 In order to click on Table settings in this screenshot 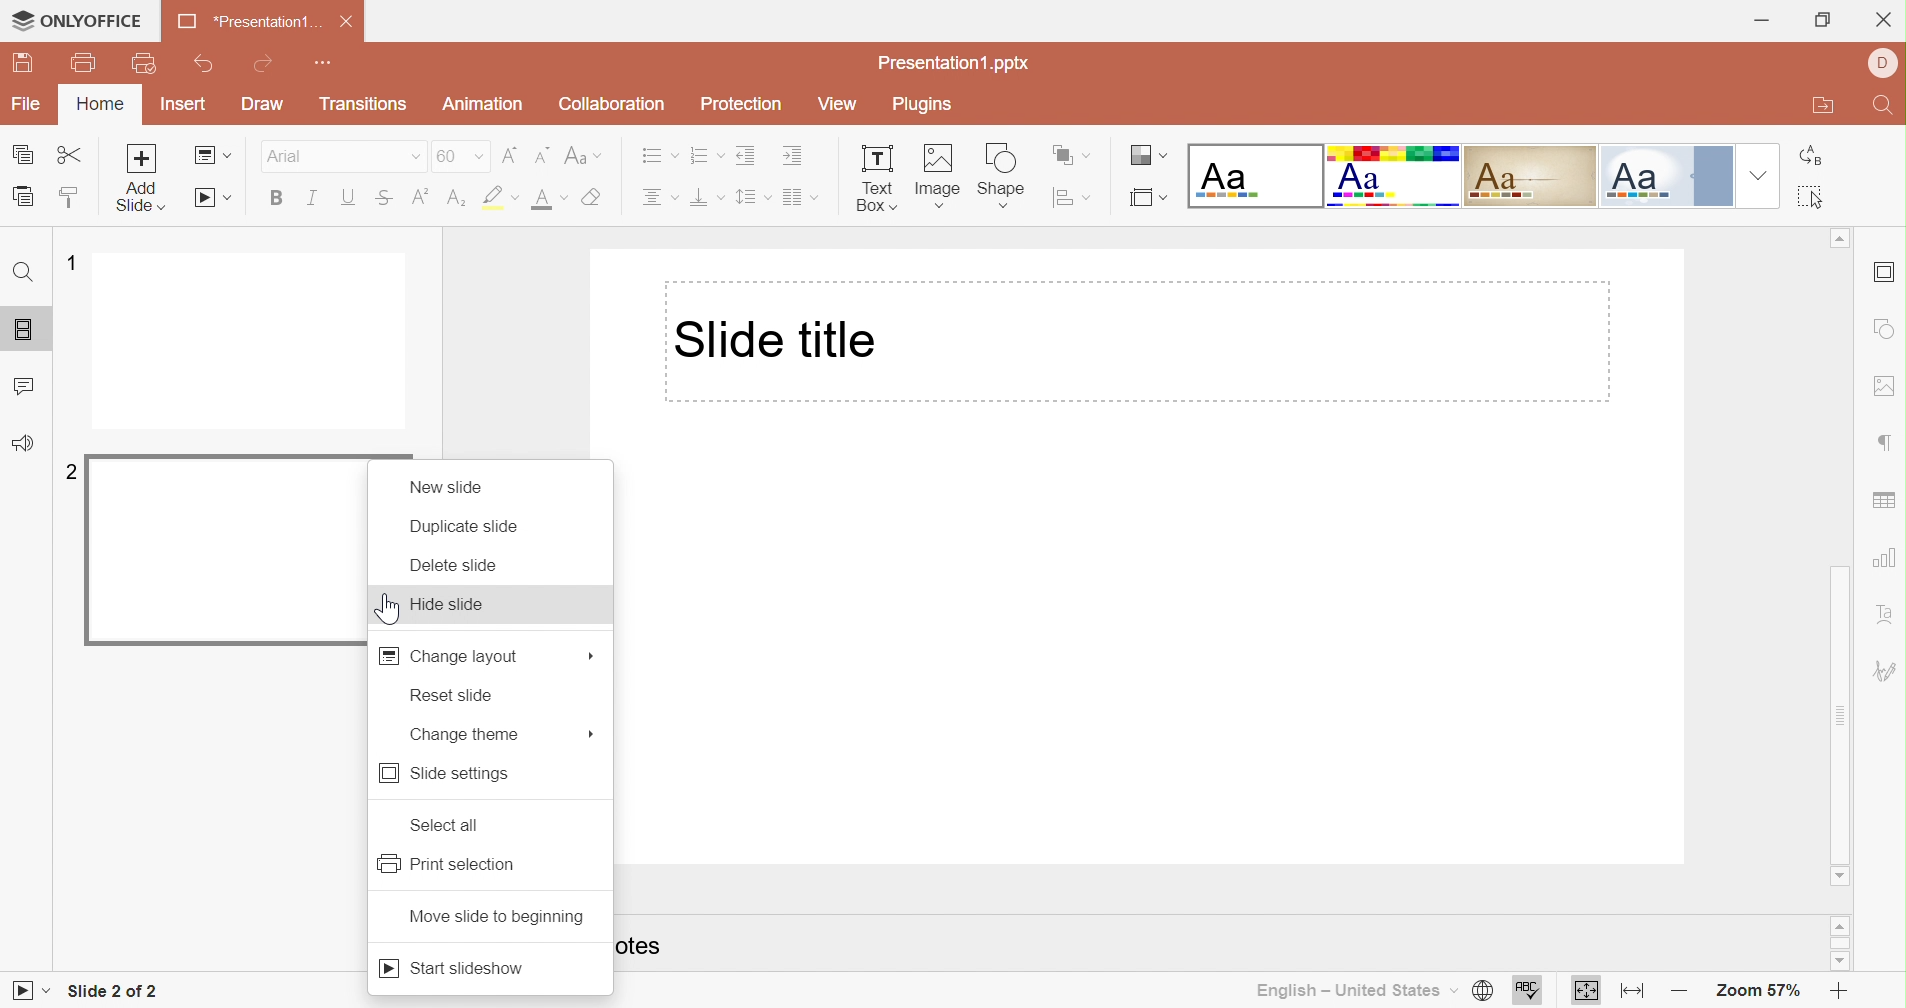, I will do `click(1886, 503)`.